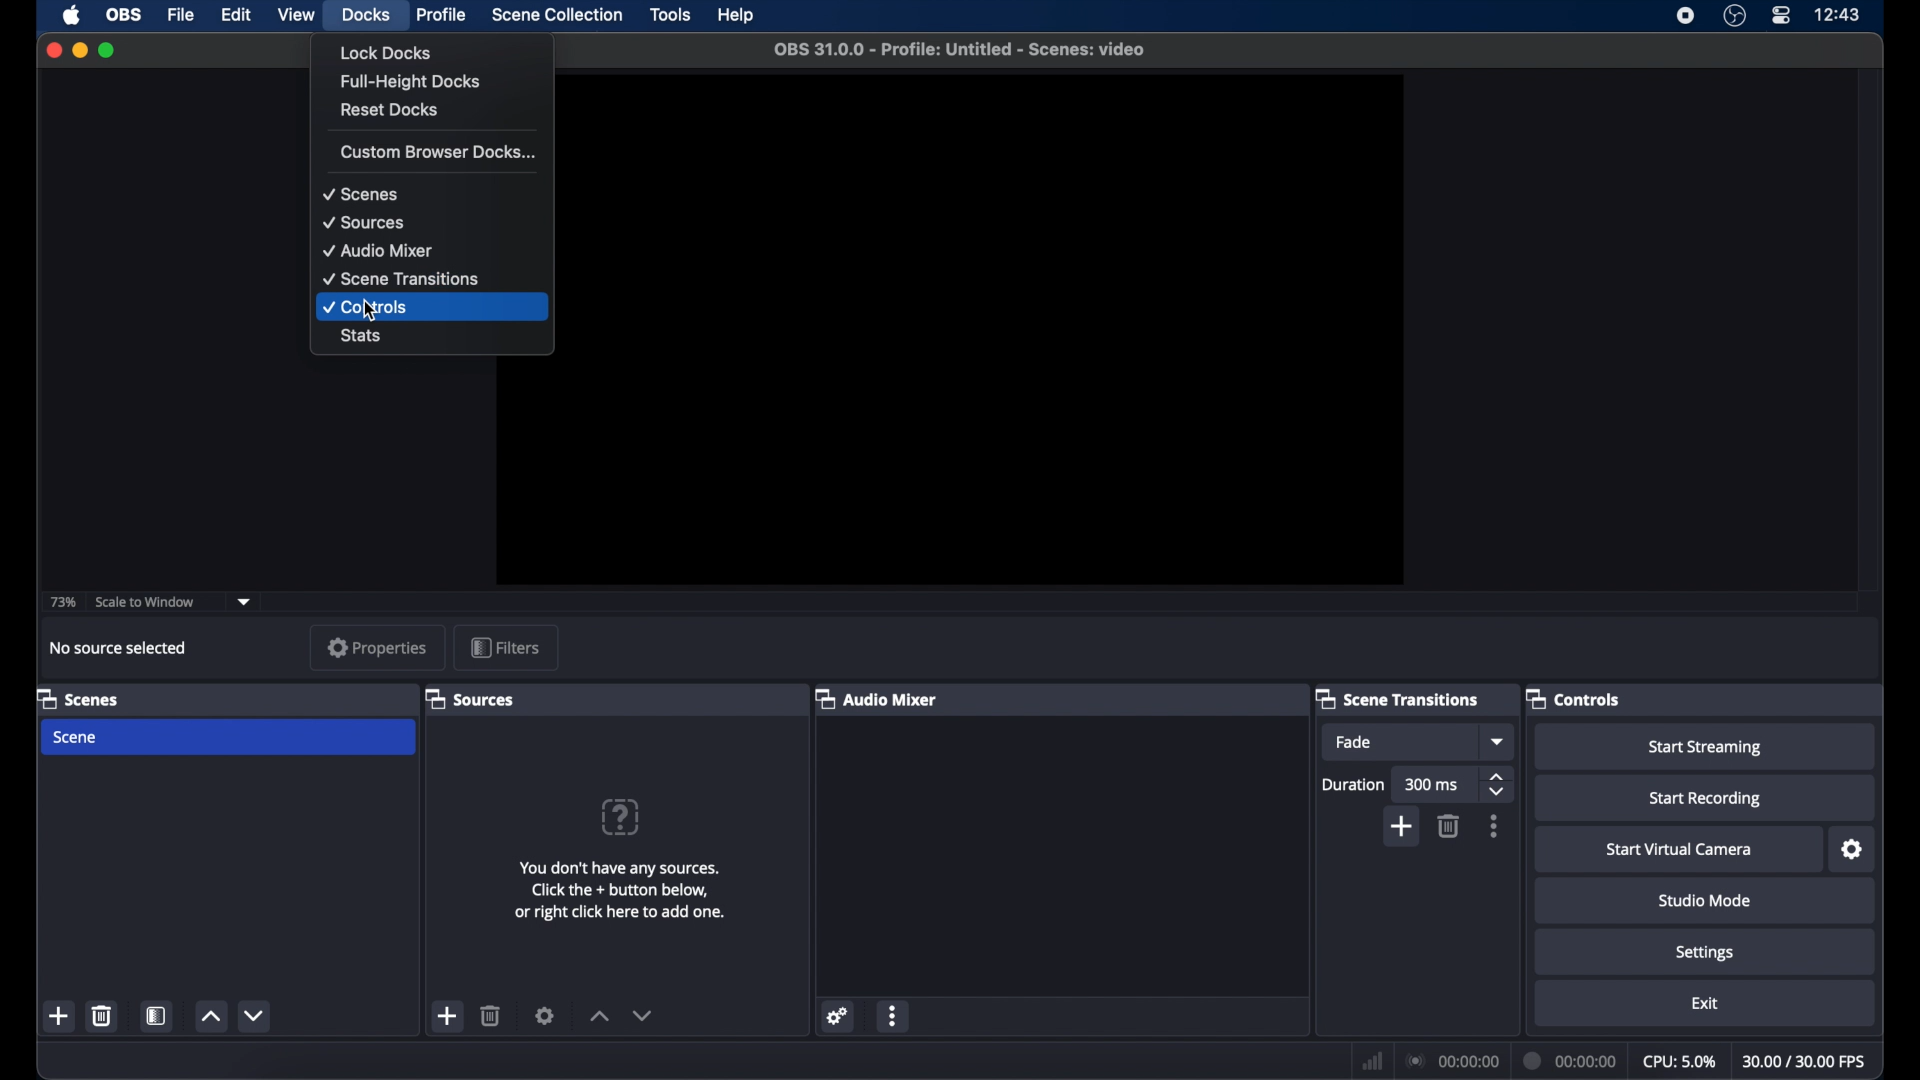  What do you see at coordinates (545, 1015) in the screenshot?
I see `settings` at bounding box center [545, 1015].